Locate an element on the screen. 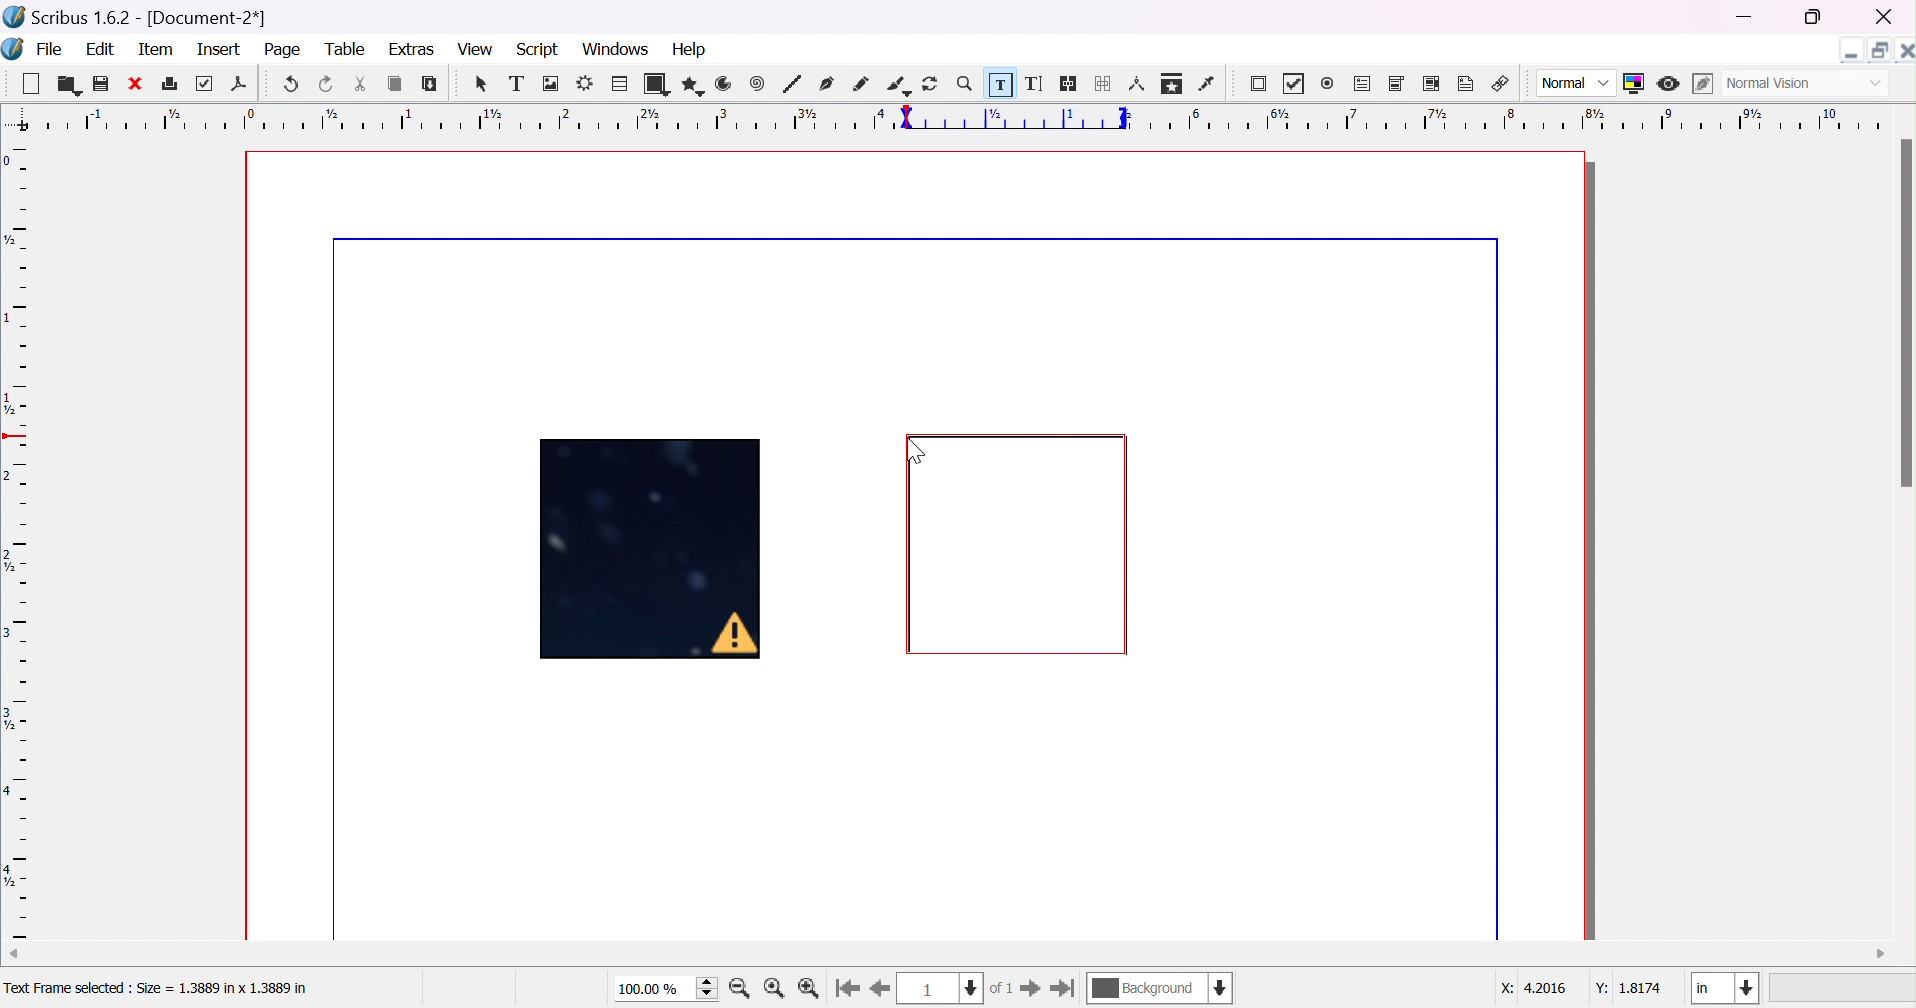 Image resolution: width=1916 pixels, height=1008 pixels. shape is located at coordinates (655, 84).